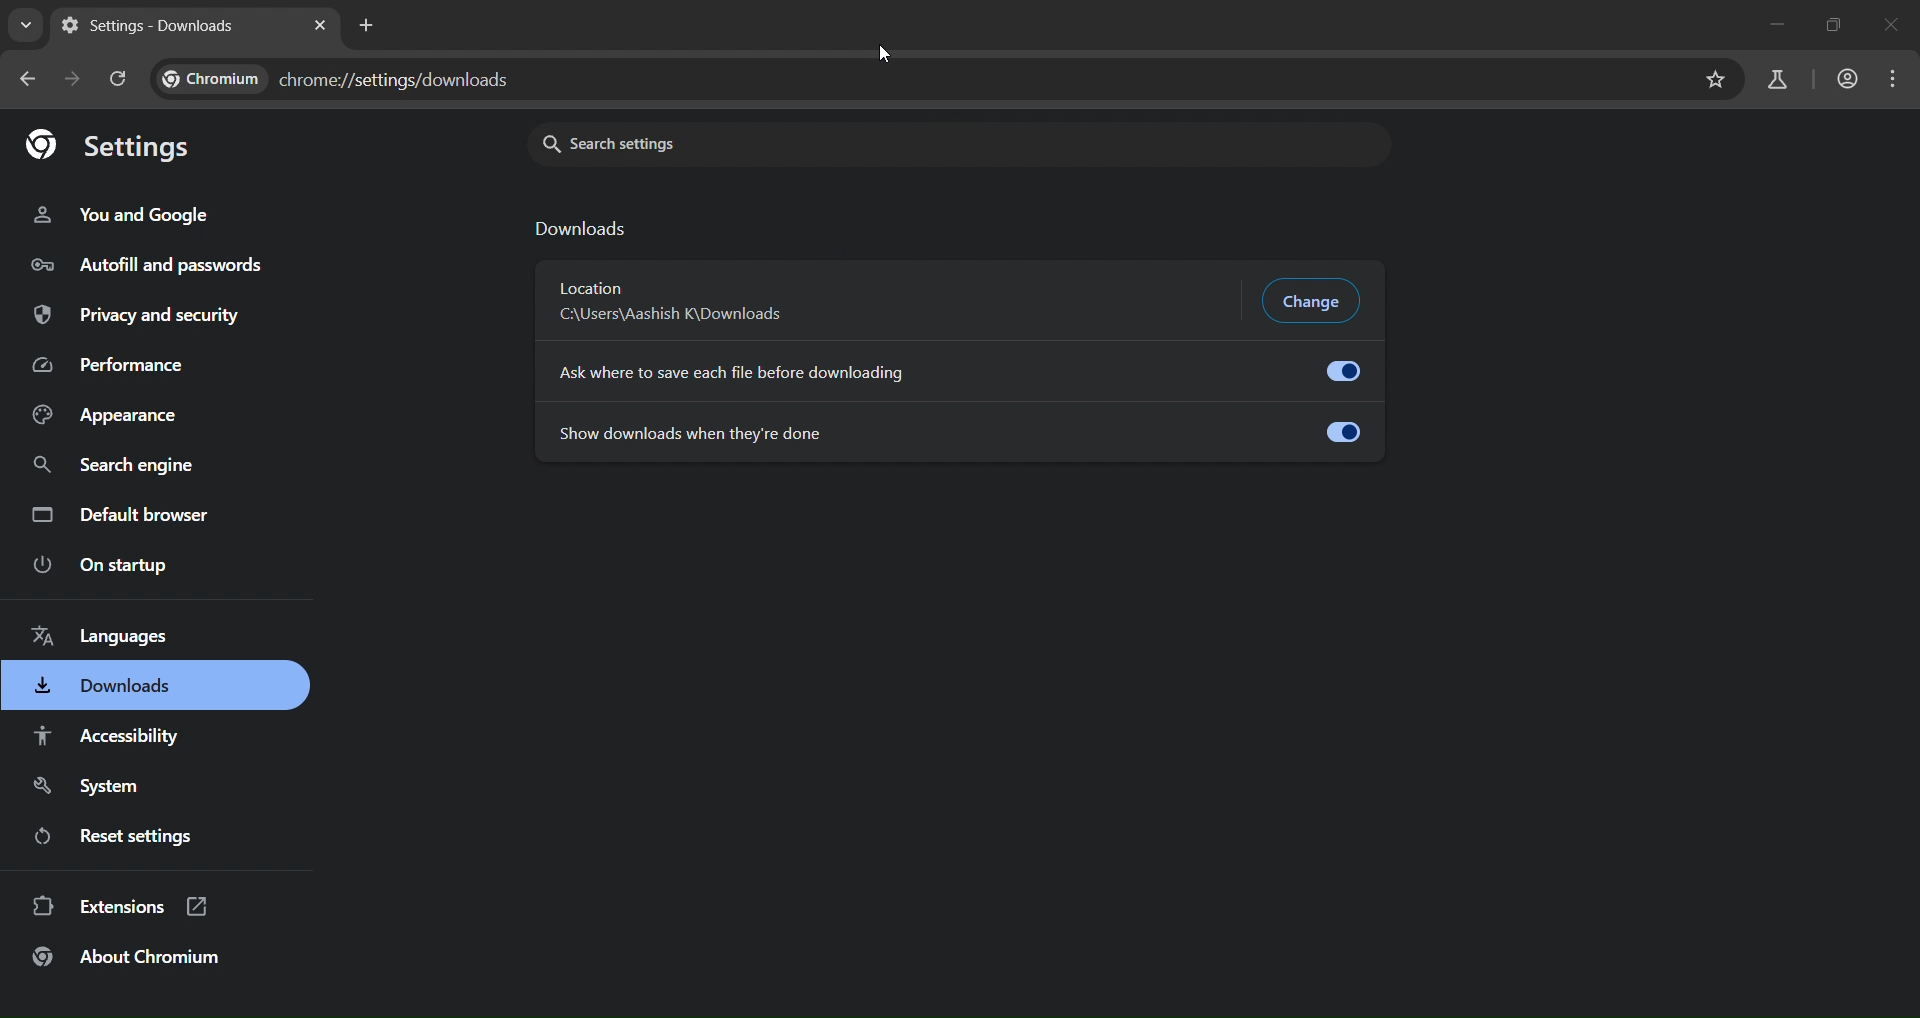 The height and width of the screenshot is (1018, 1920). What do you see at coordinates (112, 468) in the screenshot?
I see `search engine` at bounding box center [112, 468].